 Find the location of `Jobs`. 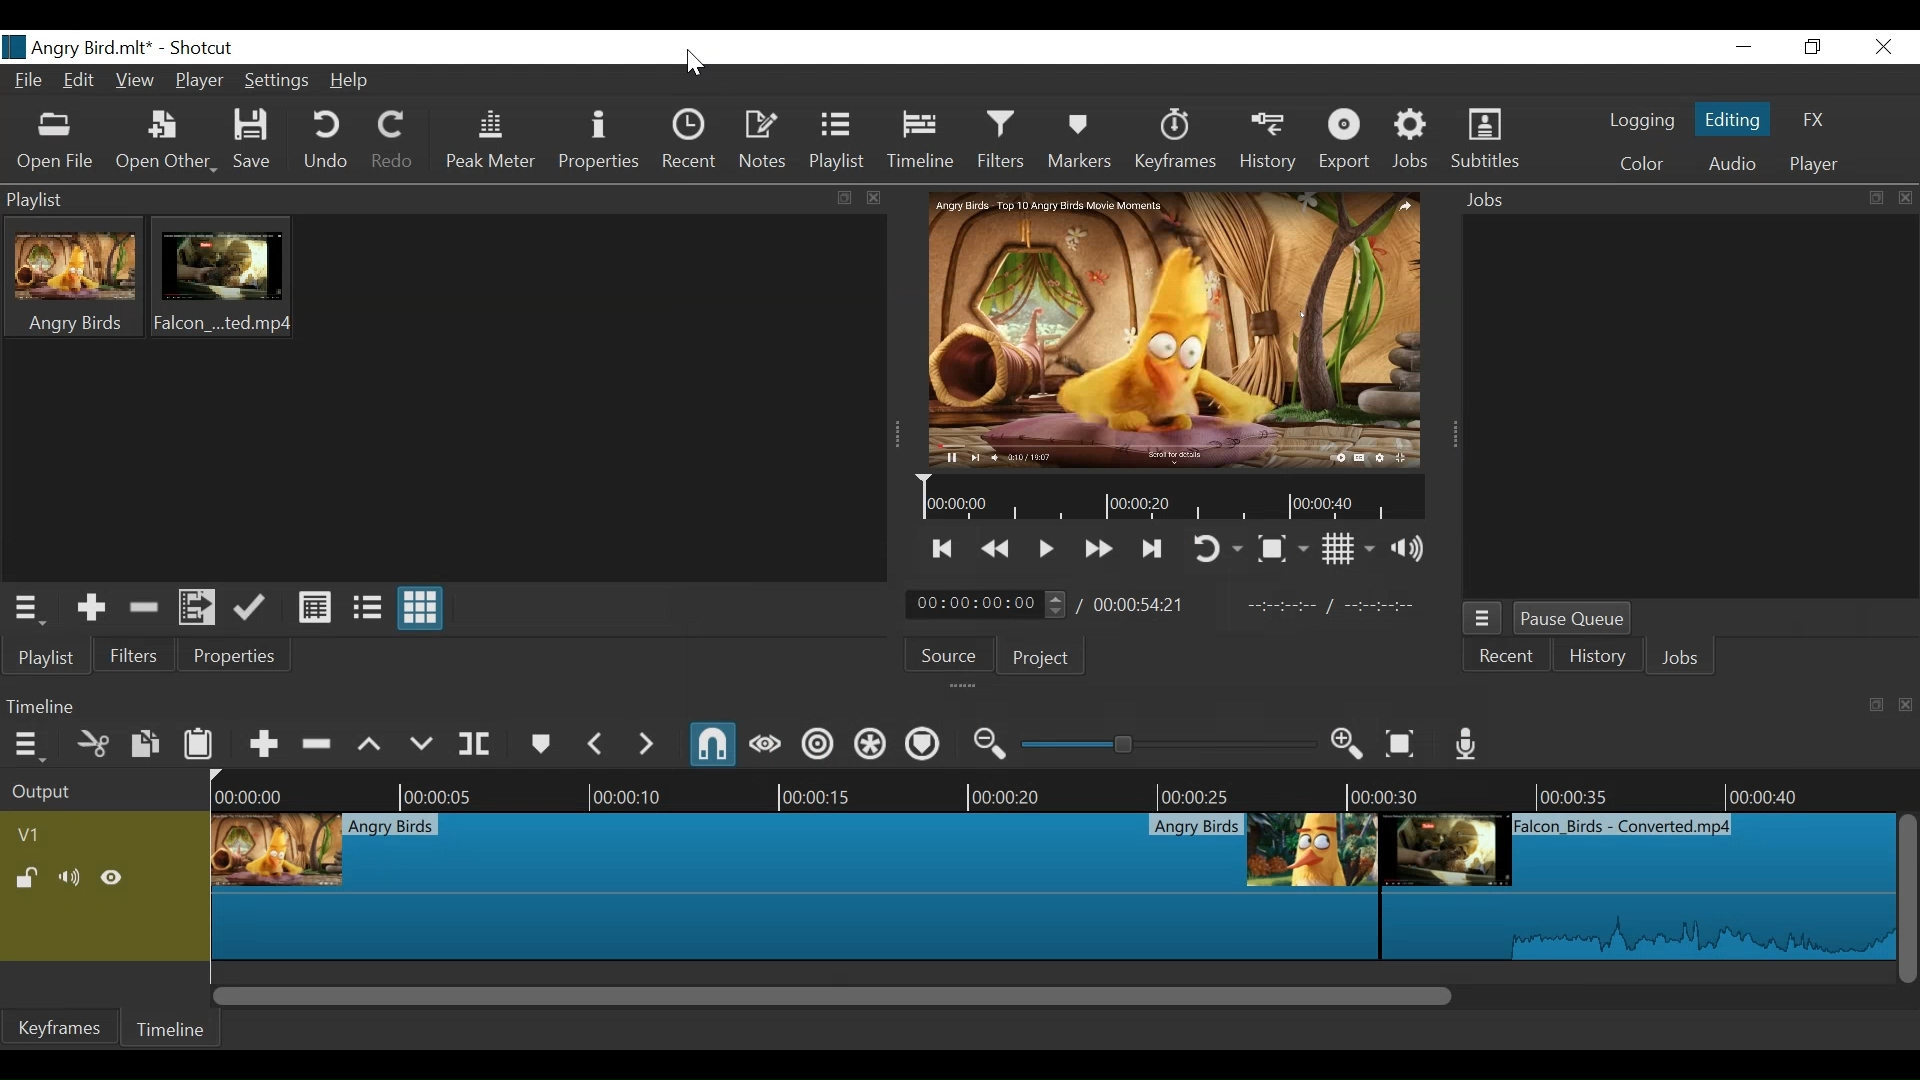

Jobs is located at coordinates (1413, 140).